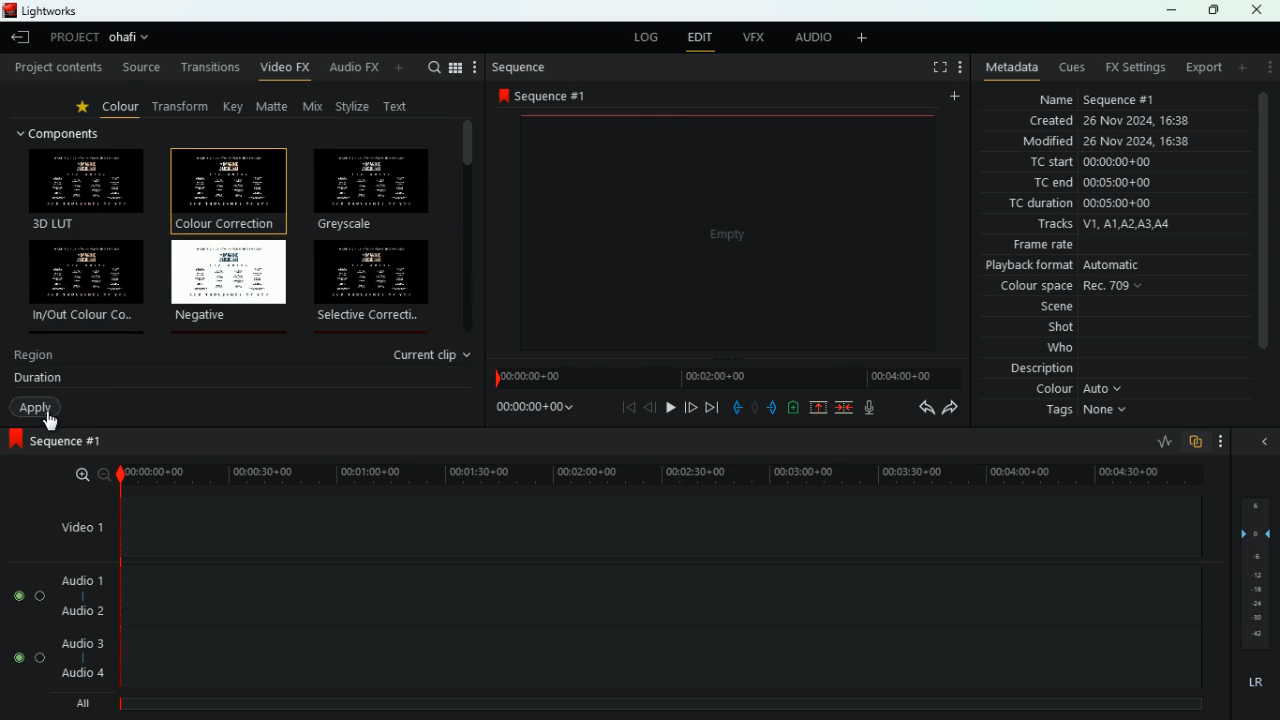 The image size is (1280, 720). Describe the element at coordinates (369, 69) in the screenshot. I see `audio fx` at that location.